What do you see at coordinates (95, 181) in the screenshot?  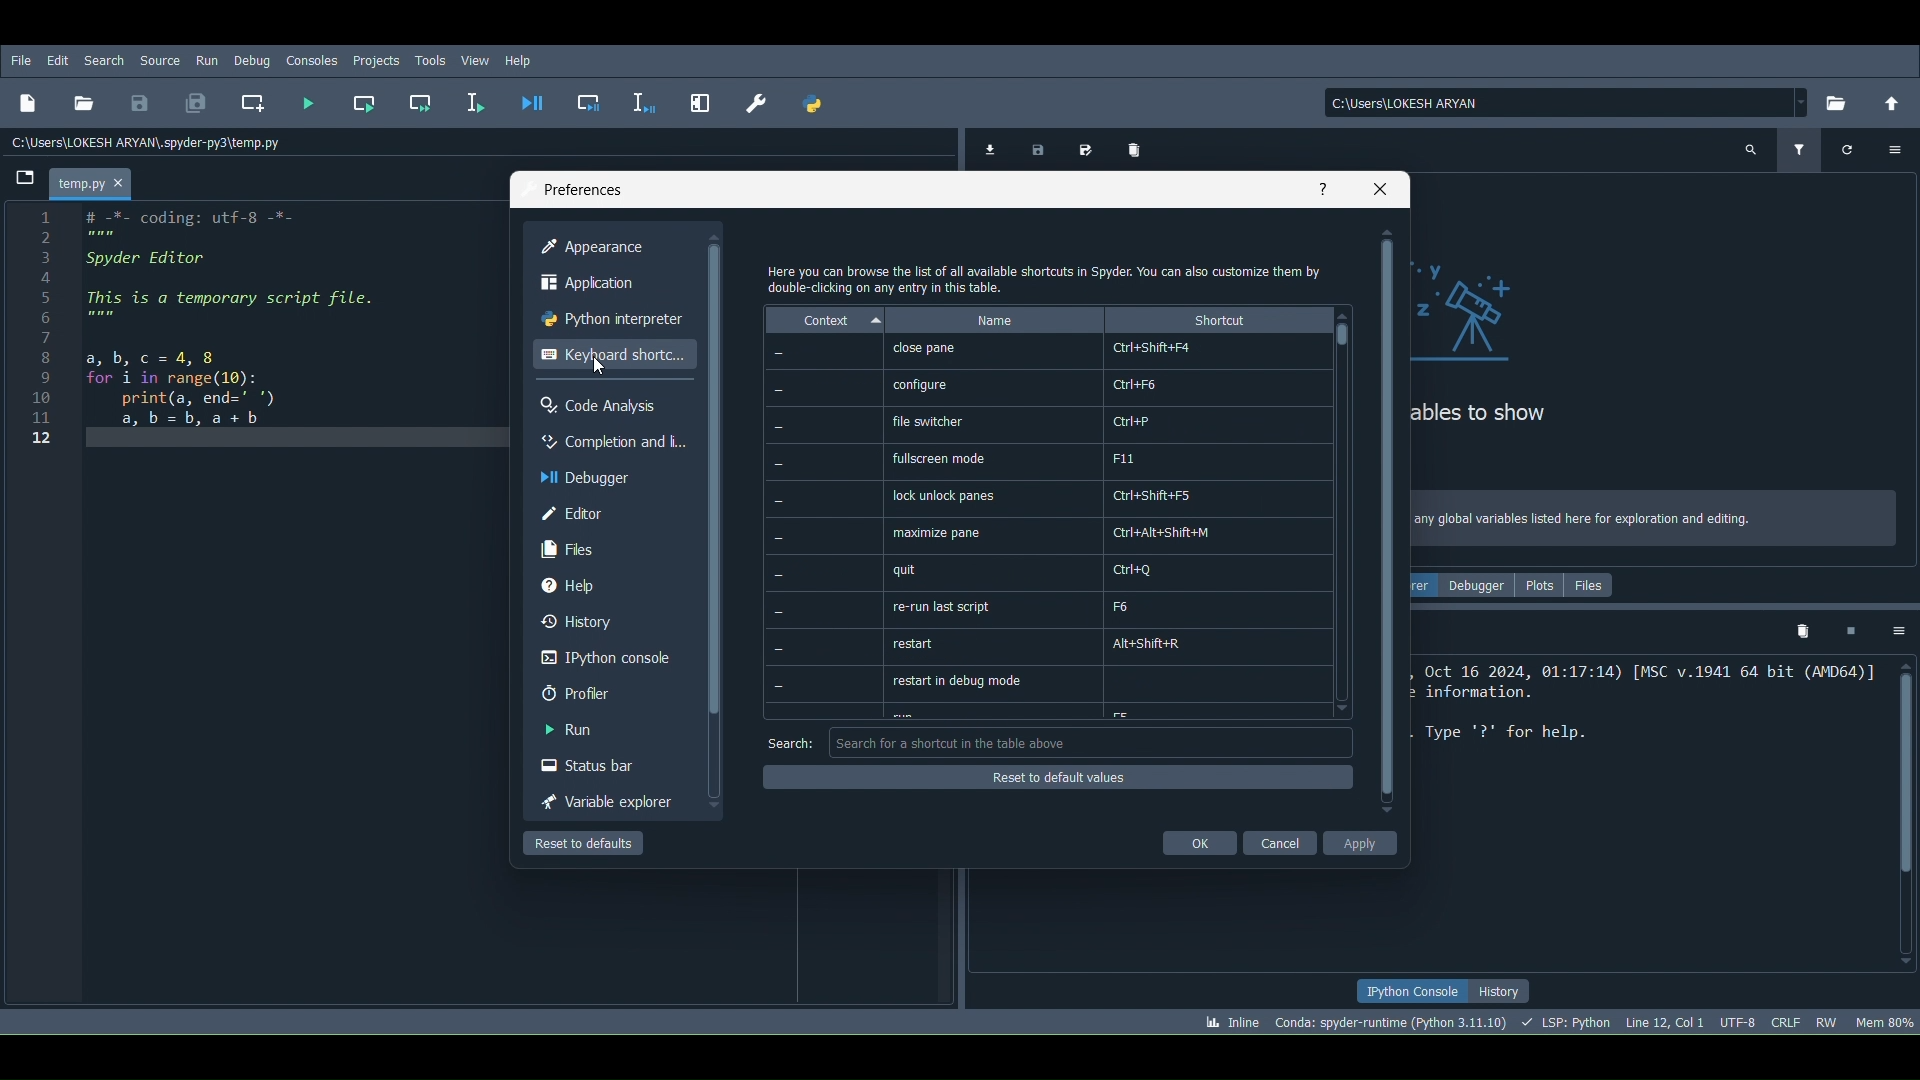 I see `File name` at bounding box center [95, 181].